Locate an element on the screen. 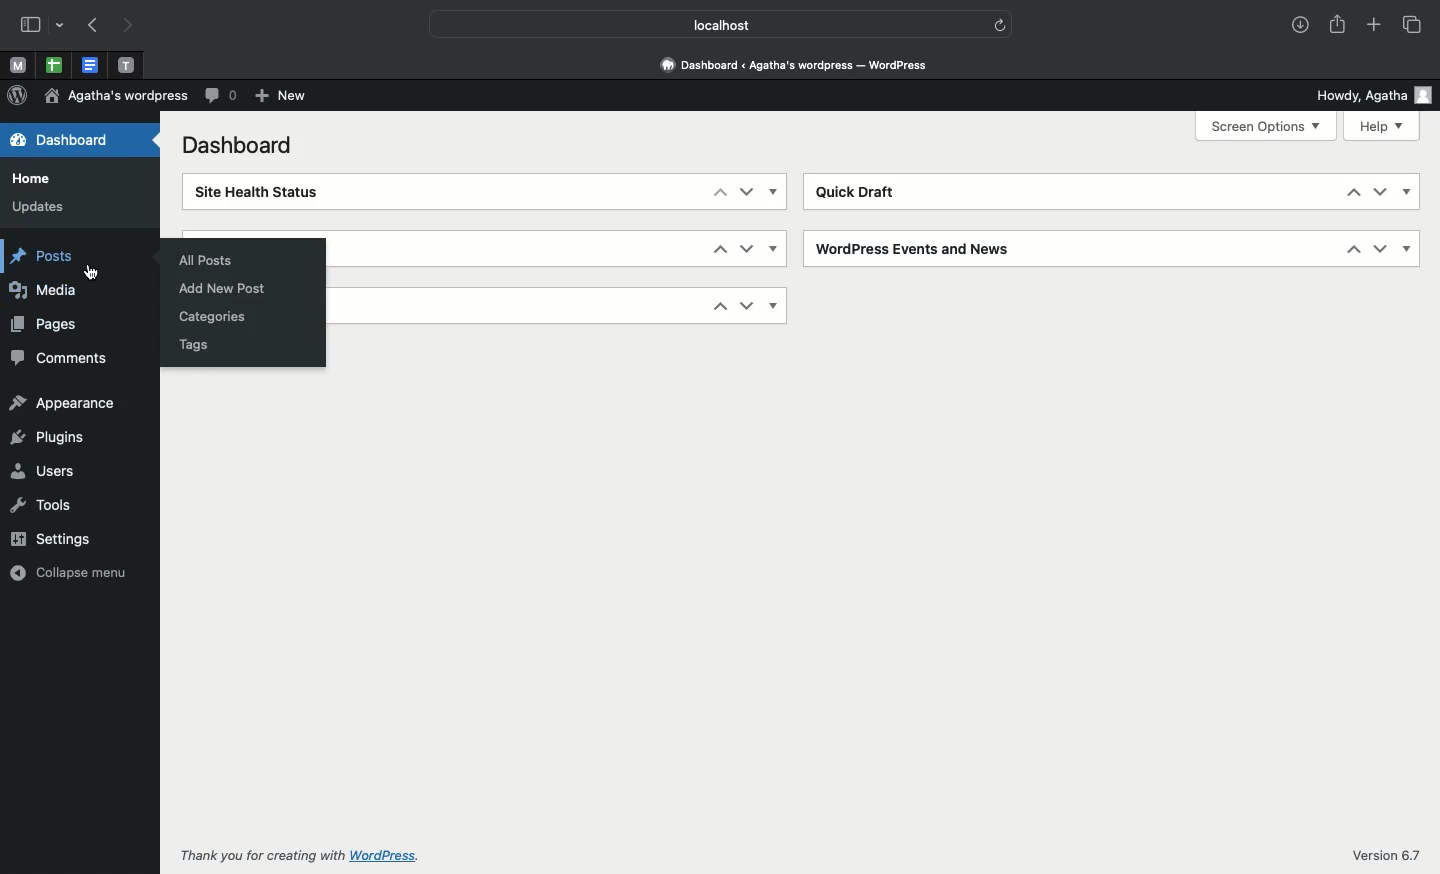  Downloads is located at coordinates (1300, 25).